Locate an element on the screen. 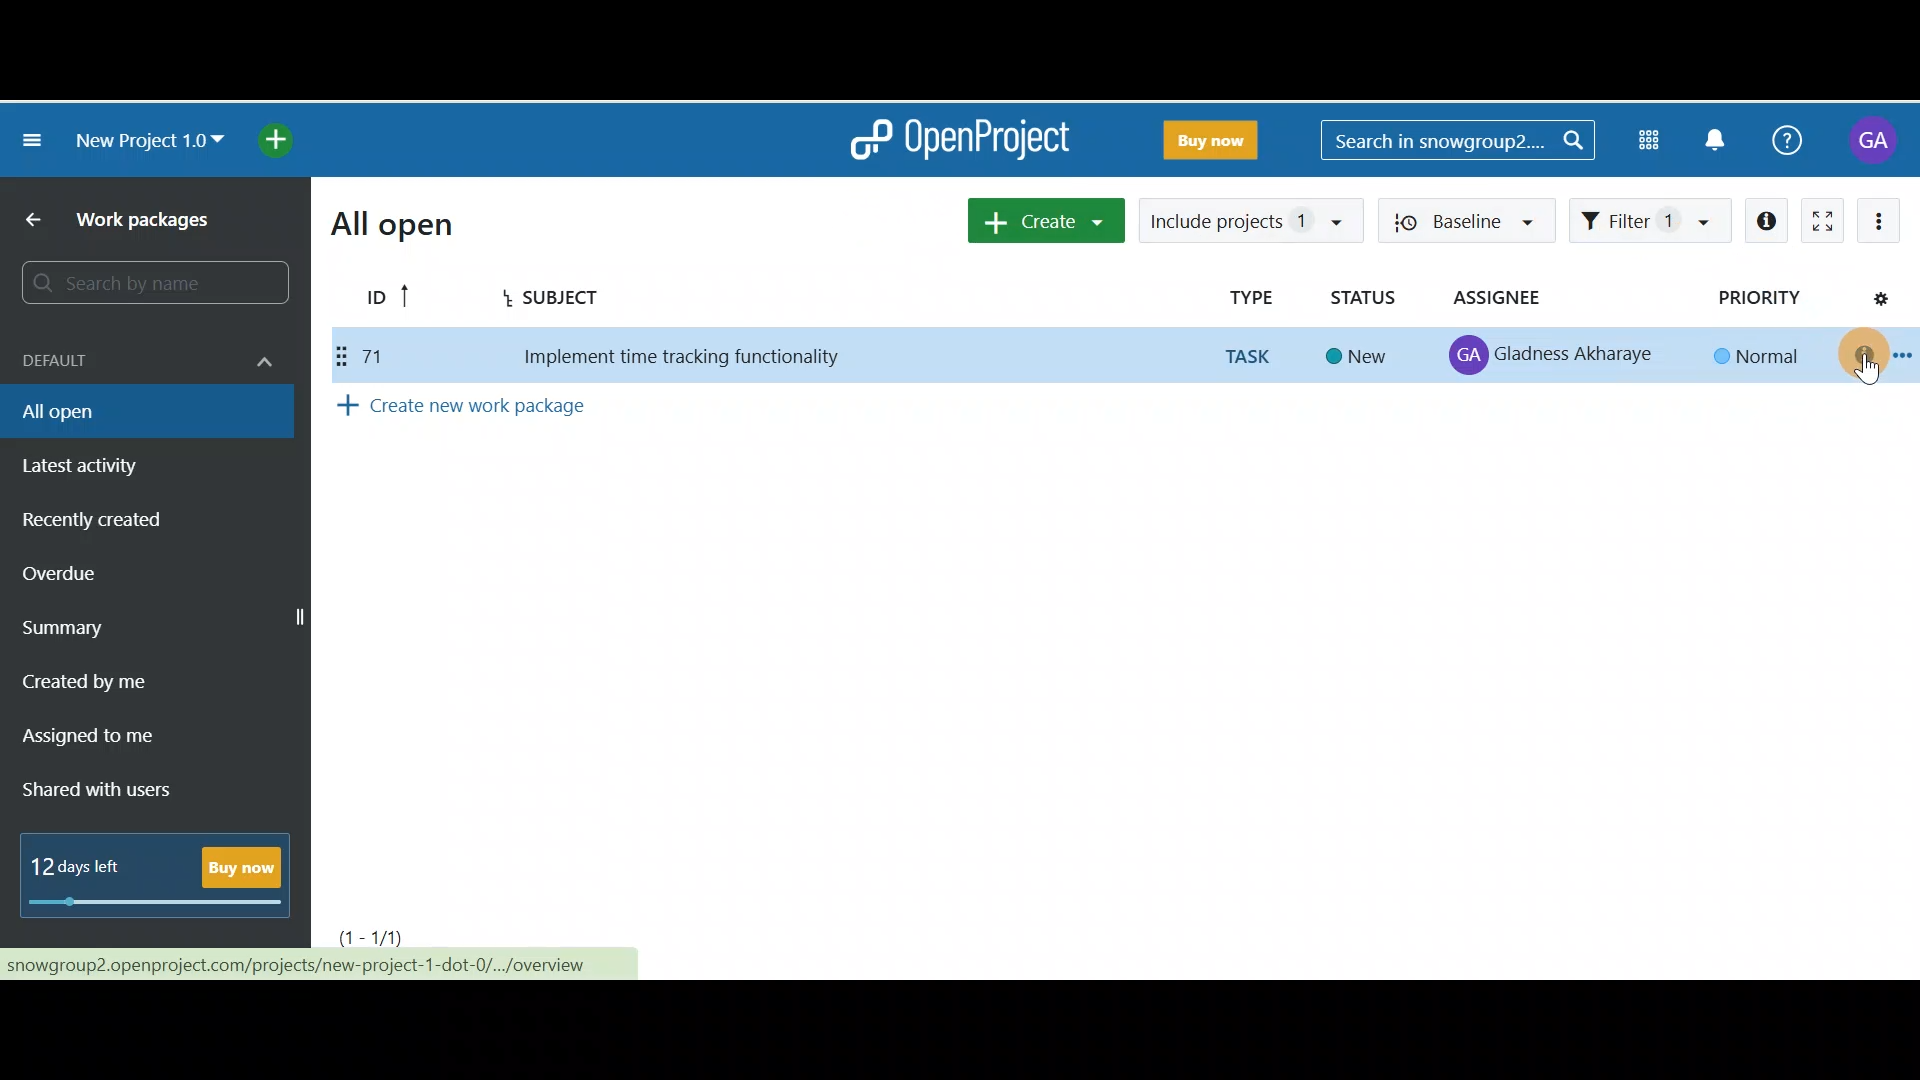 The image size is (1920, 1080). Overdue is located at coordinates (84, 572).